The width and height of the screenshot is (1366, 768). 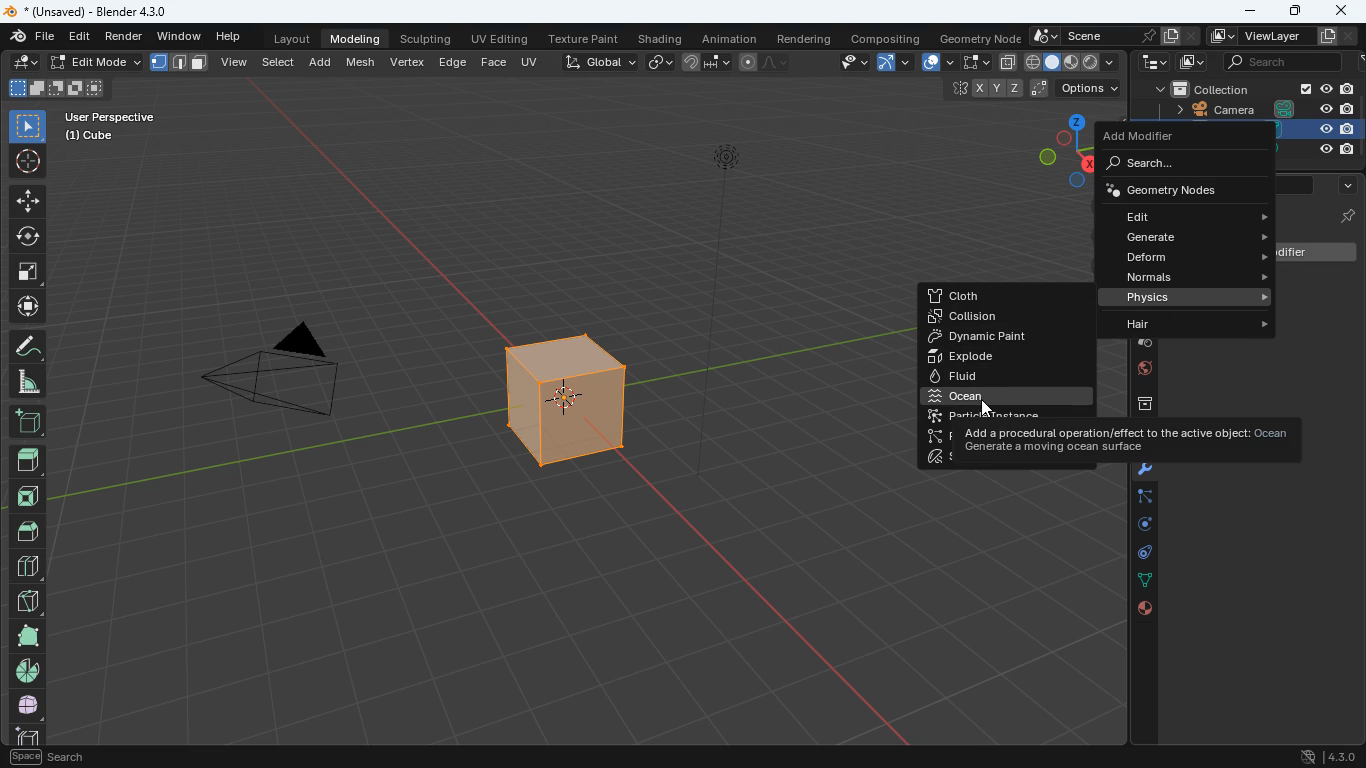 I want to click on ocean description, so click(x=1132, y=441).